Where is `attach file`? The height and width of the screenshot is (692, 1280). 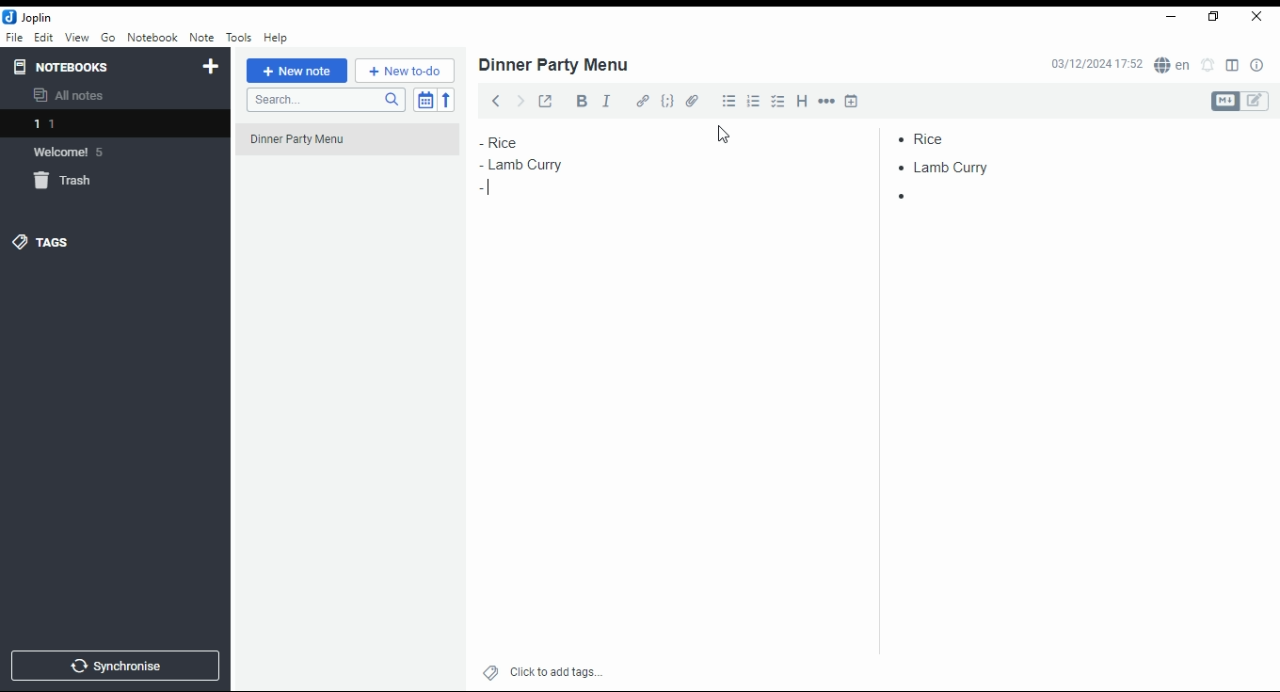 attach file is located at coordinates (696, 100).